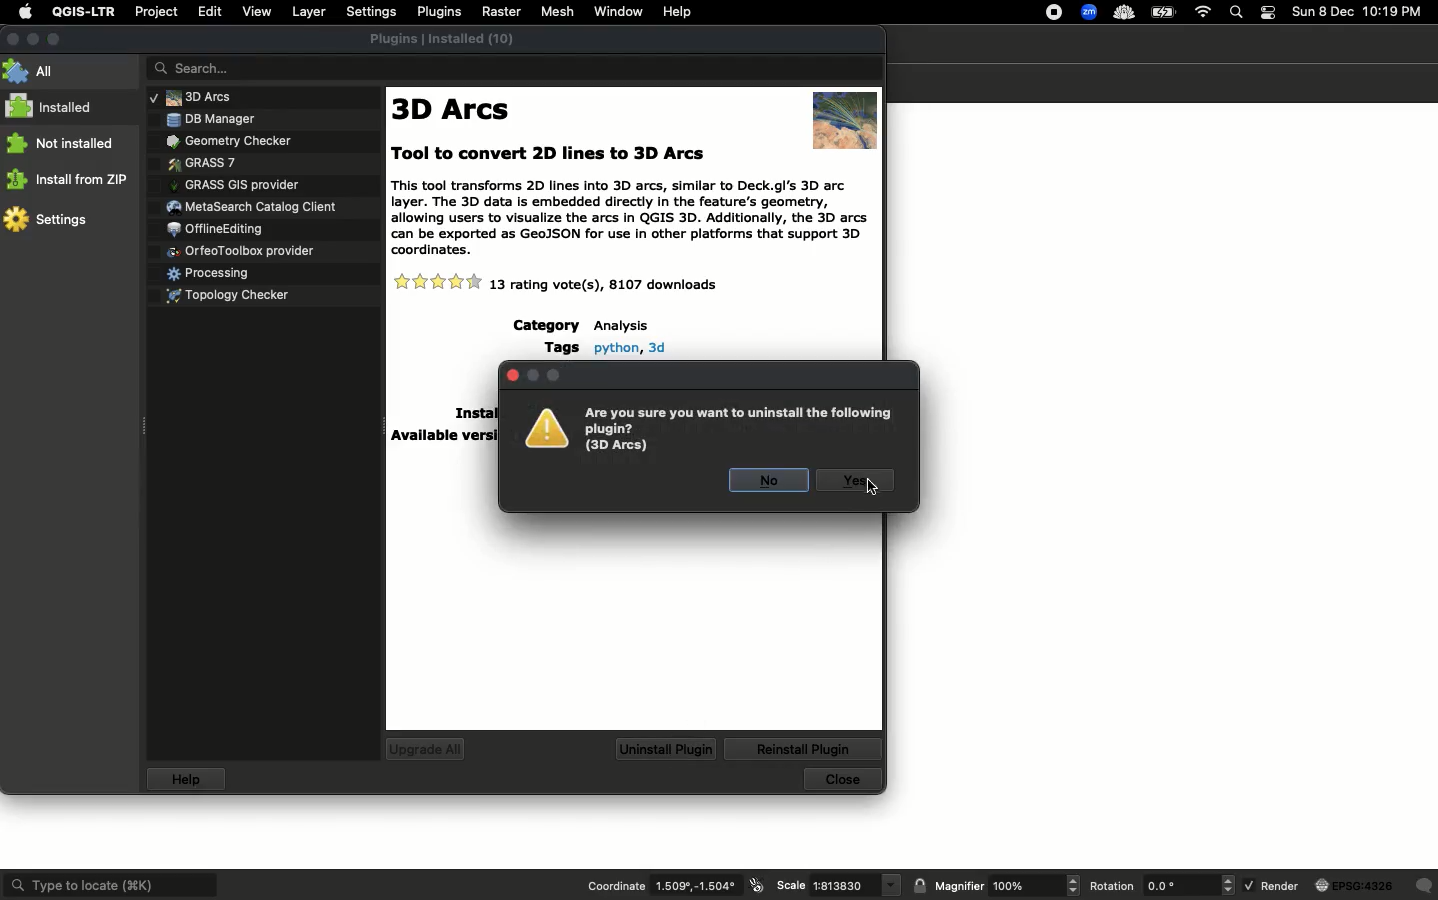  What do you see at coordinates (55, 38) in the screenshot?
I see `Maximize` at bounding box center [55, 38].